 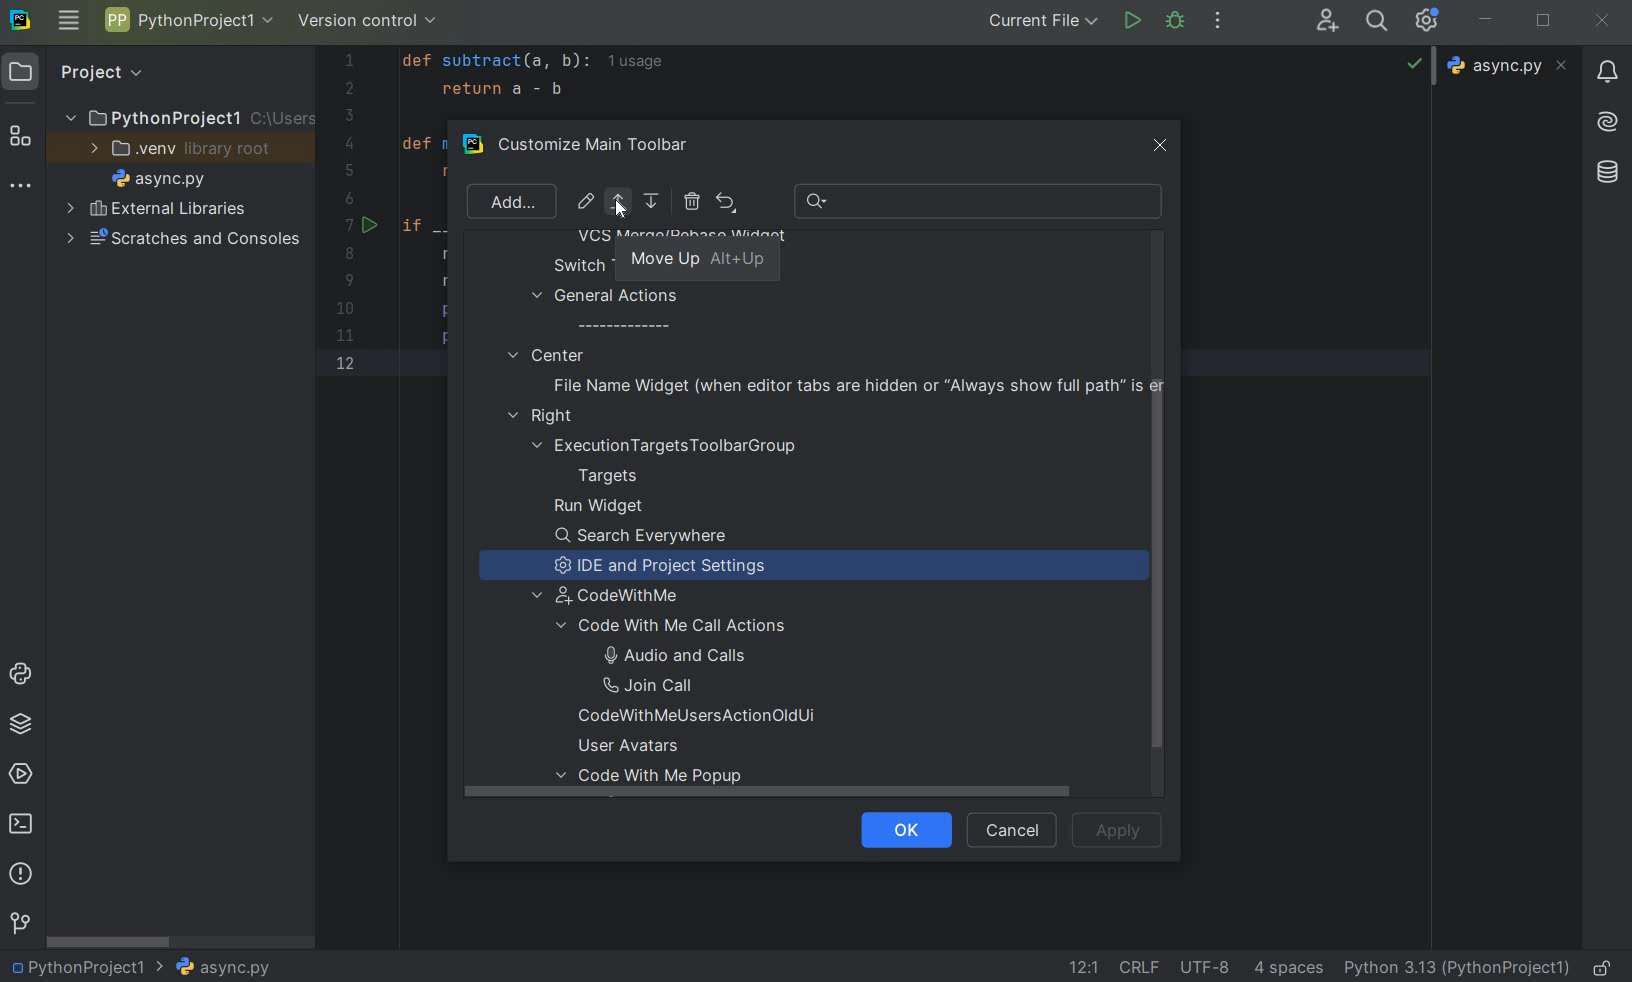 I want to click on CLOSE, so click(x=1601, y=22).